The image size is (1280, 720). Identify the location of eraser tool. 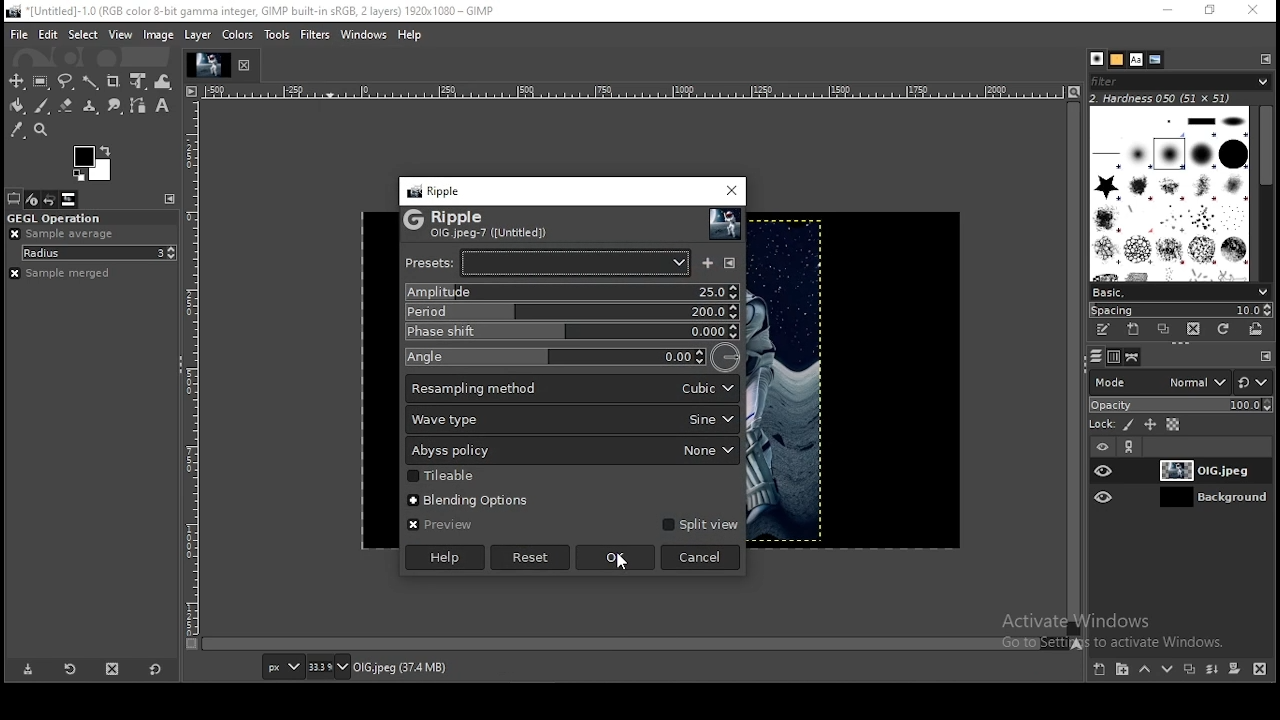
(68, 106).